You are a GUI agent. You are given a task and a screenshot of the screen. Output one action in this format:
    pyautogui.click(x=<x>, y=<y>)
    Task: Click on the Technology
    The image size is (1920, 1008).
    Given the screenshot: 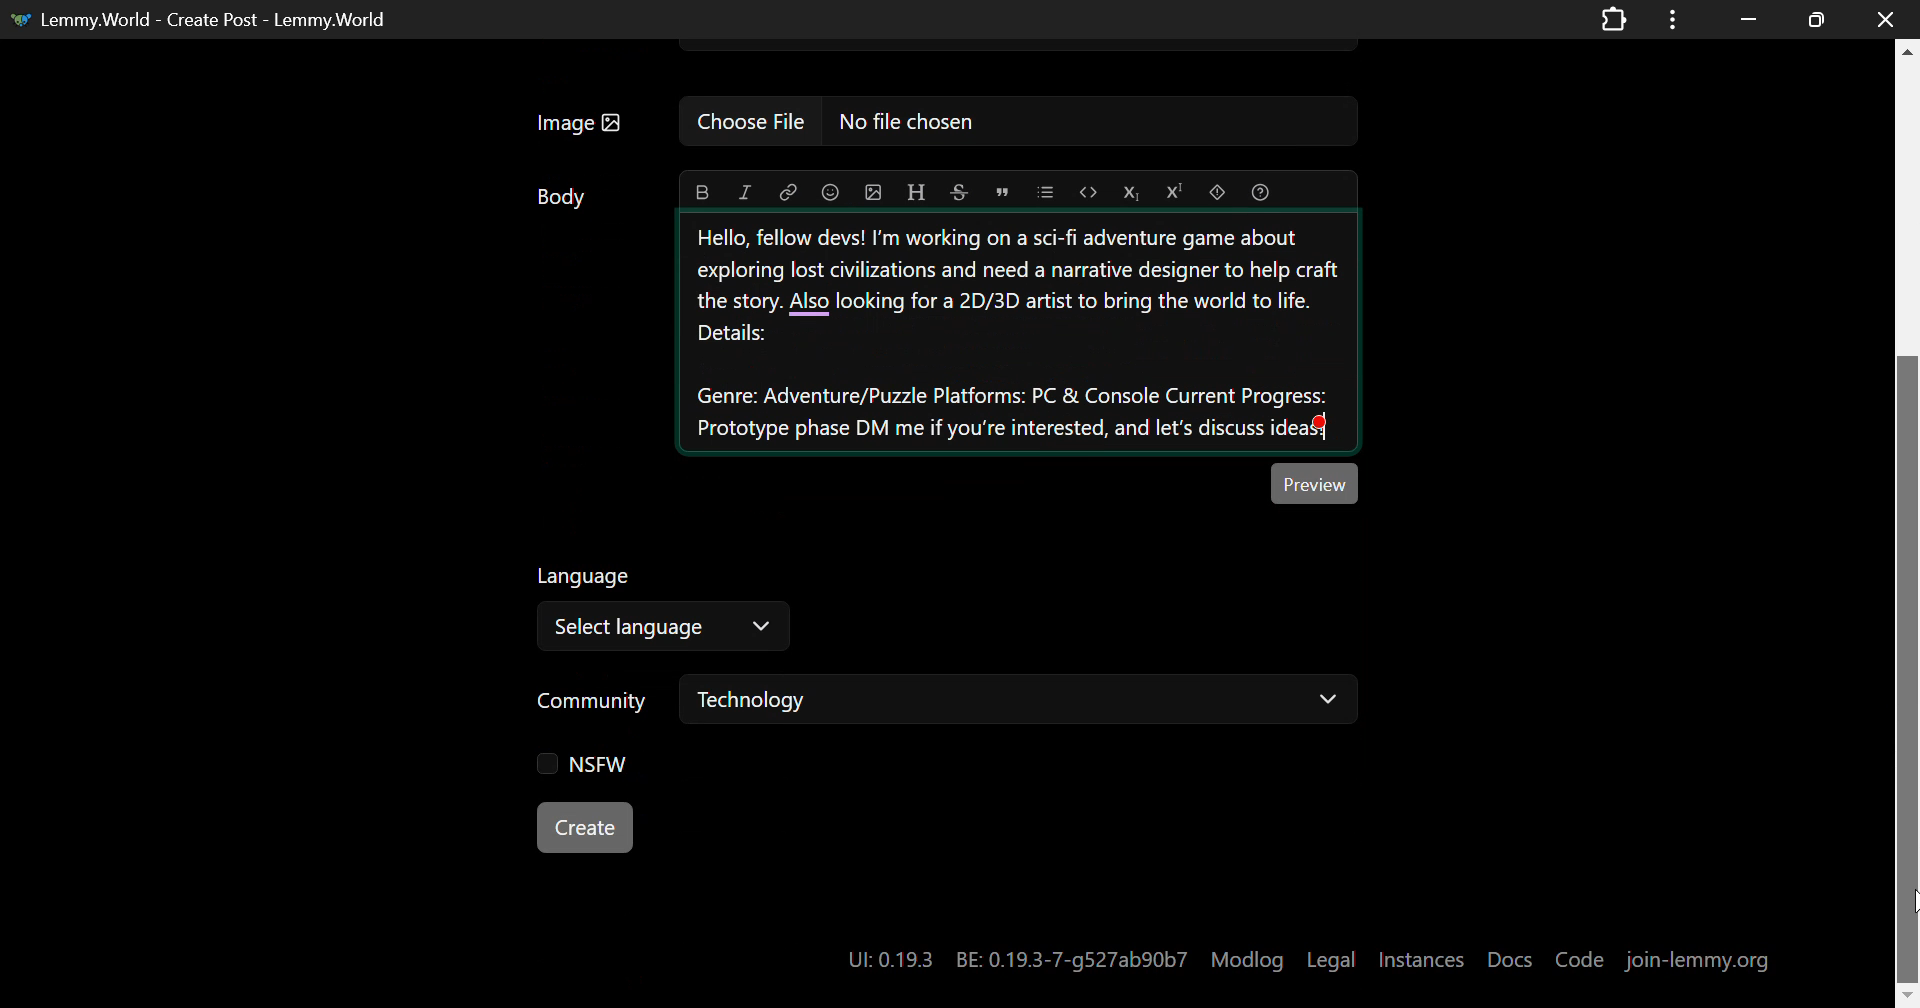 What is the action you would take?
    pyautogui.click(x=1019, y=698)
    